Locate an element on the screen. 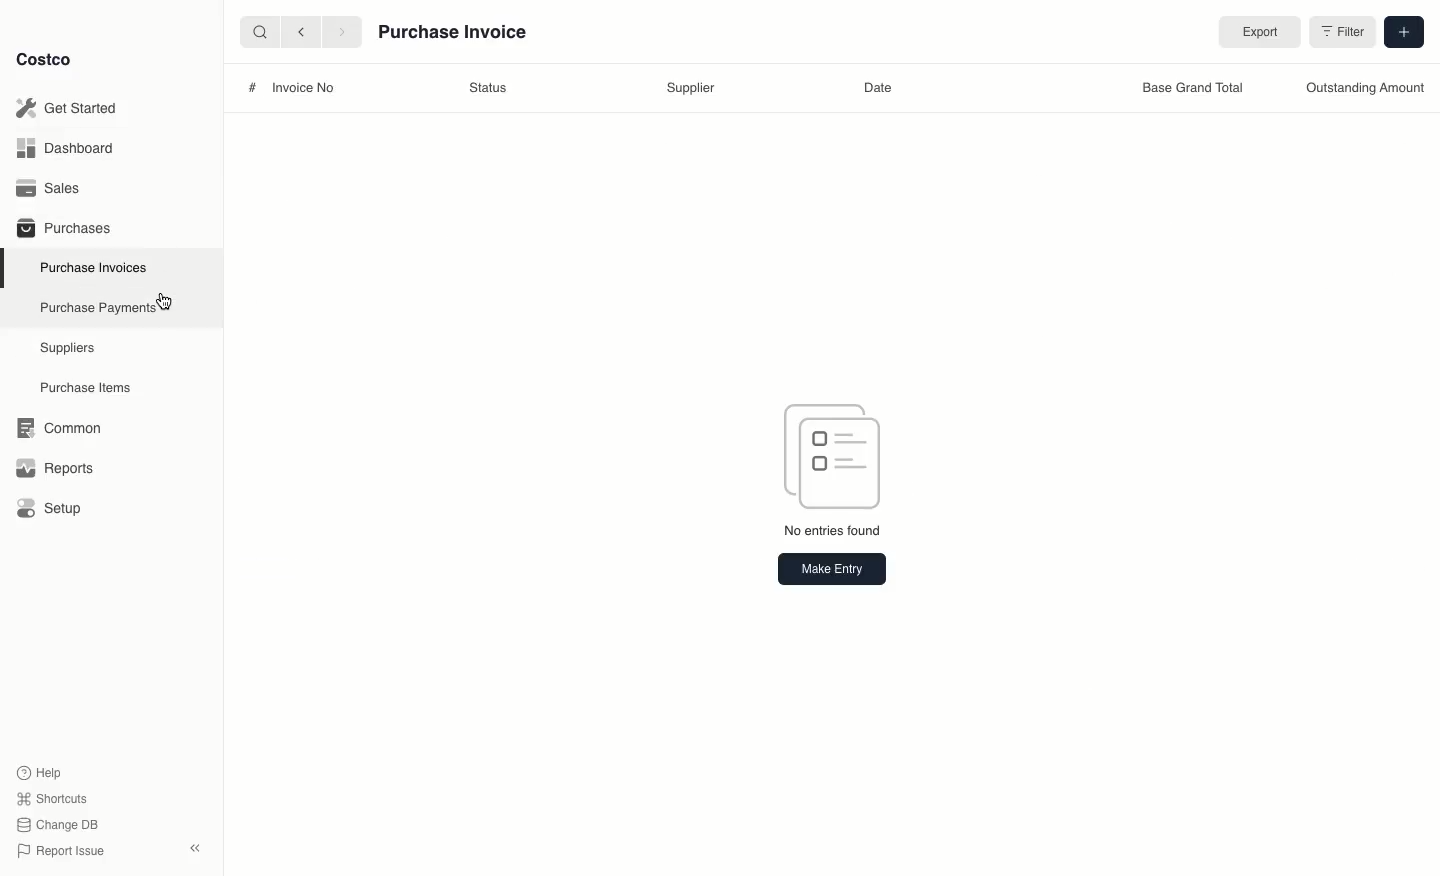  Outstanding Amount is located at coordinates (1364, 88).